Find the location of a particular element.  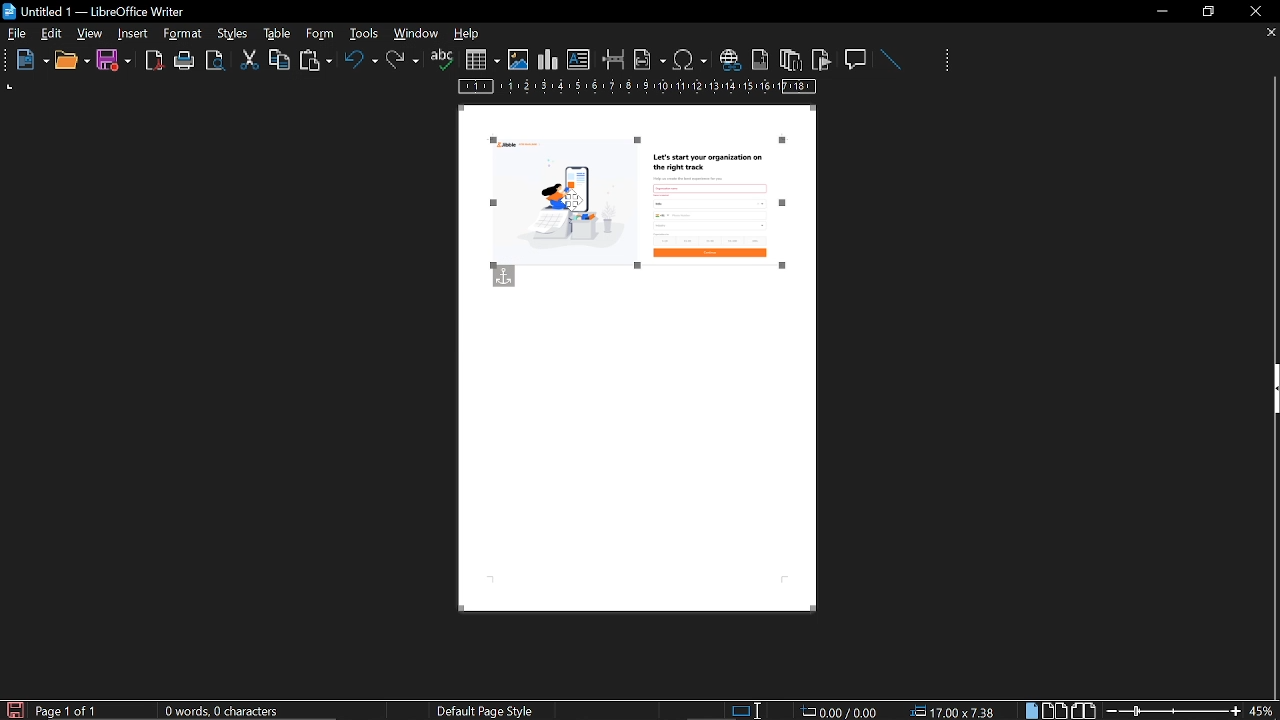

insert chart is located at coordinates (548, 60).